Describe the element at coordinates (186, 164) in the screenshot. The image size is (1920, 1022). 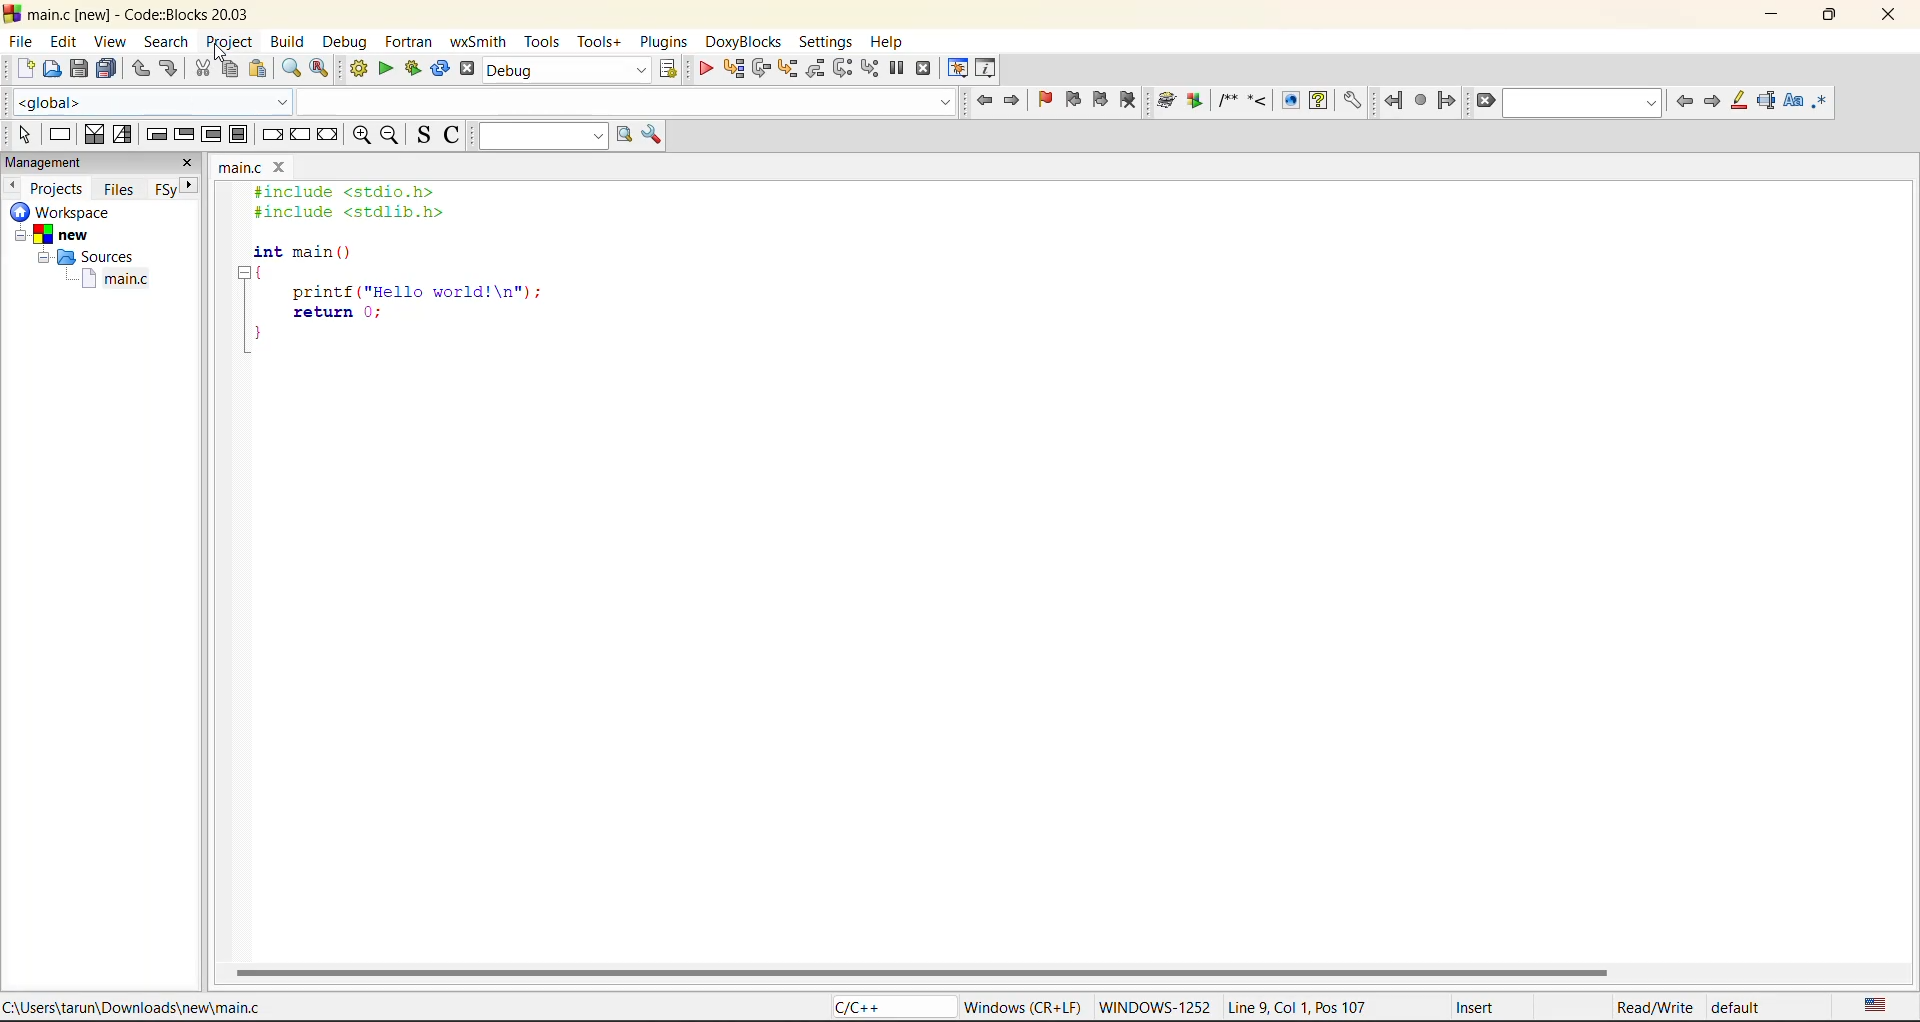
I see `close` at that location.